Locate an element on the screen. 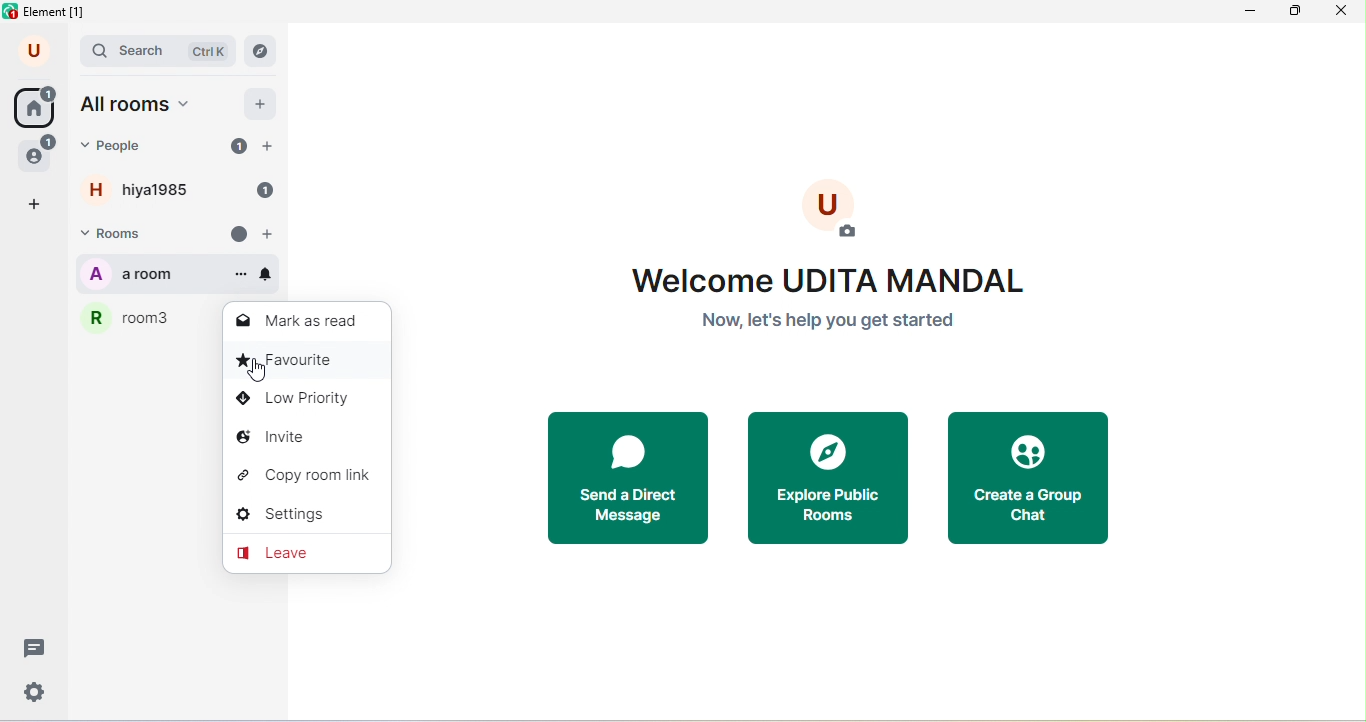 This screenshot has height=722, width=1366. cursor movement is located at coordinates (260, 372).